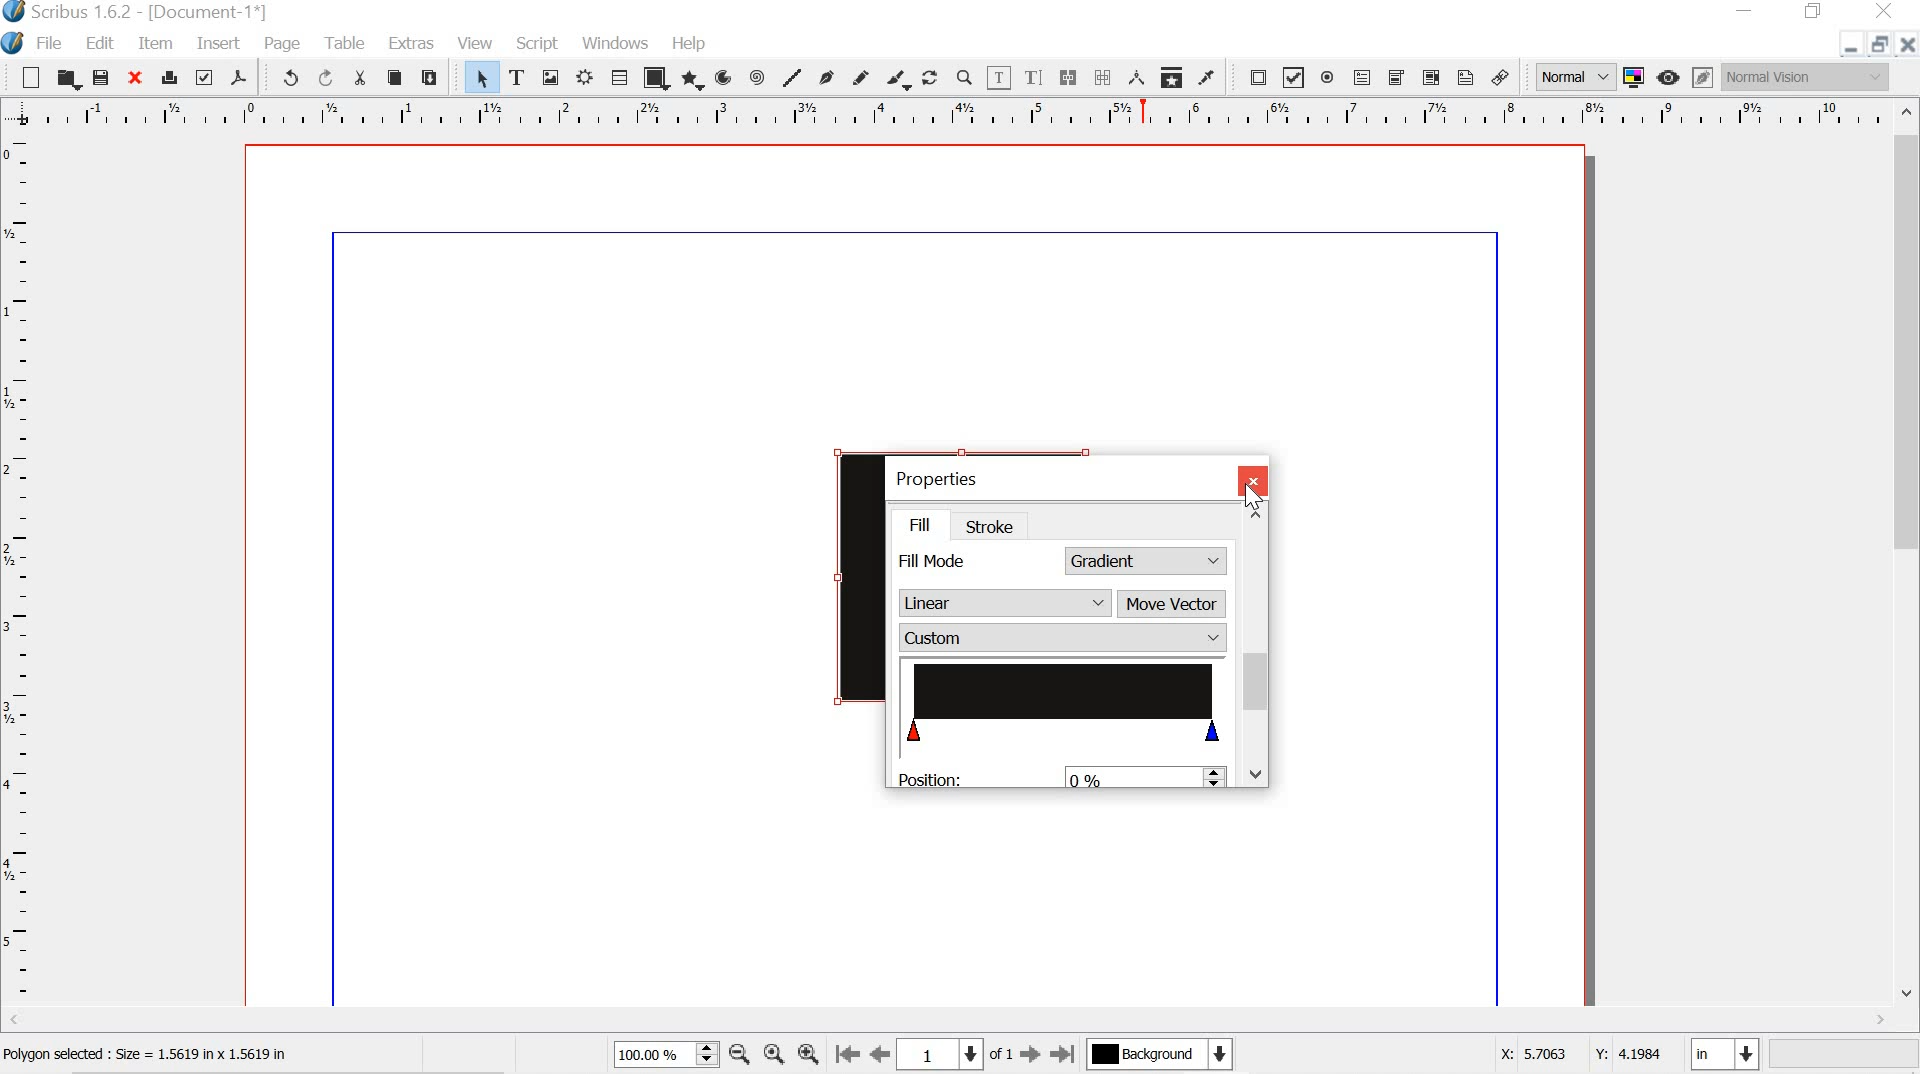 Image resolution: width=1920 pixels, height=1074 pixels. What do you see at coordinates (1256, 76) in the screenshot?
I see `pdf push button` at bounding box center [1256, 76].